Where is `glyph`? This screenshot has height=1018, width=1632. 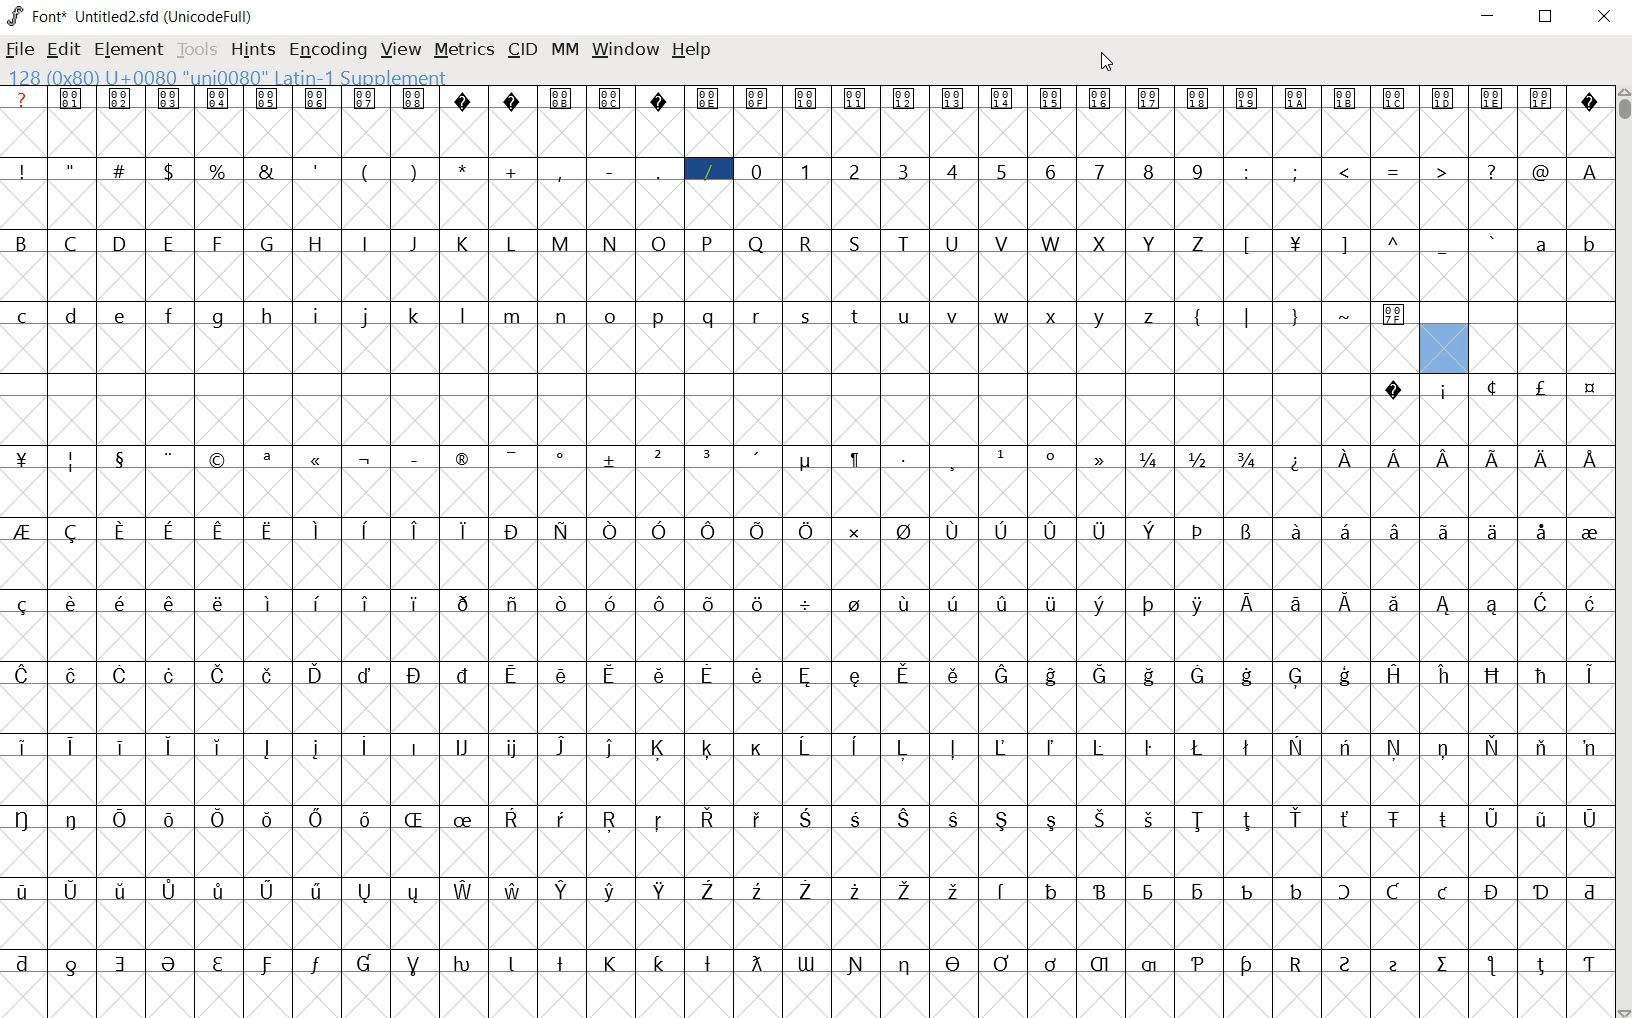 glyph is located at coordinates (1002, 243).